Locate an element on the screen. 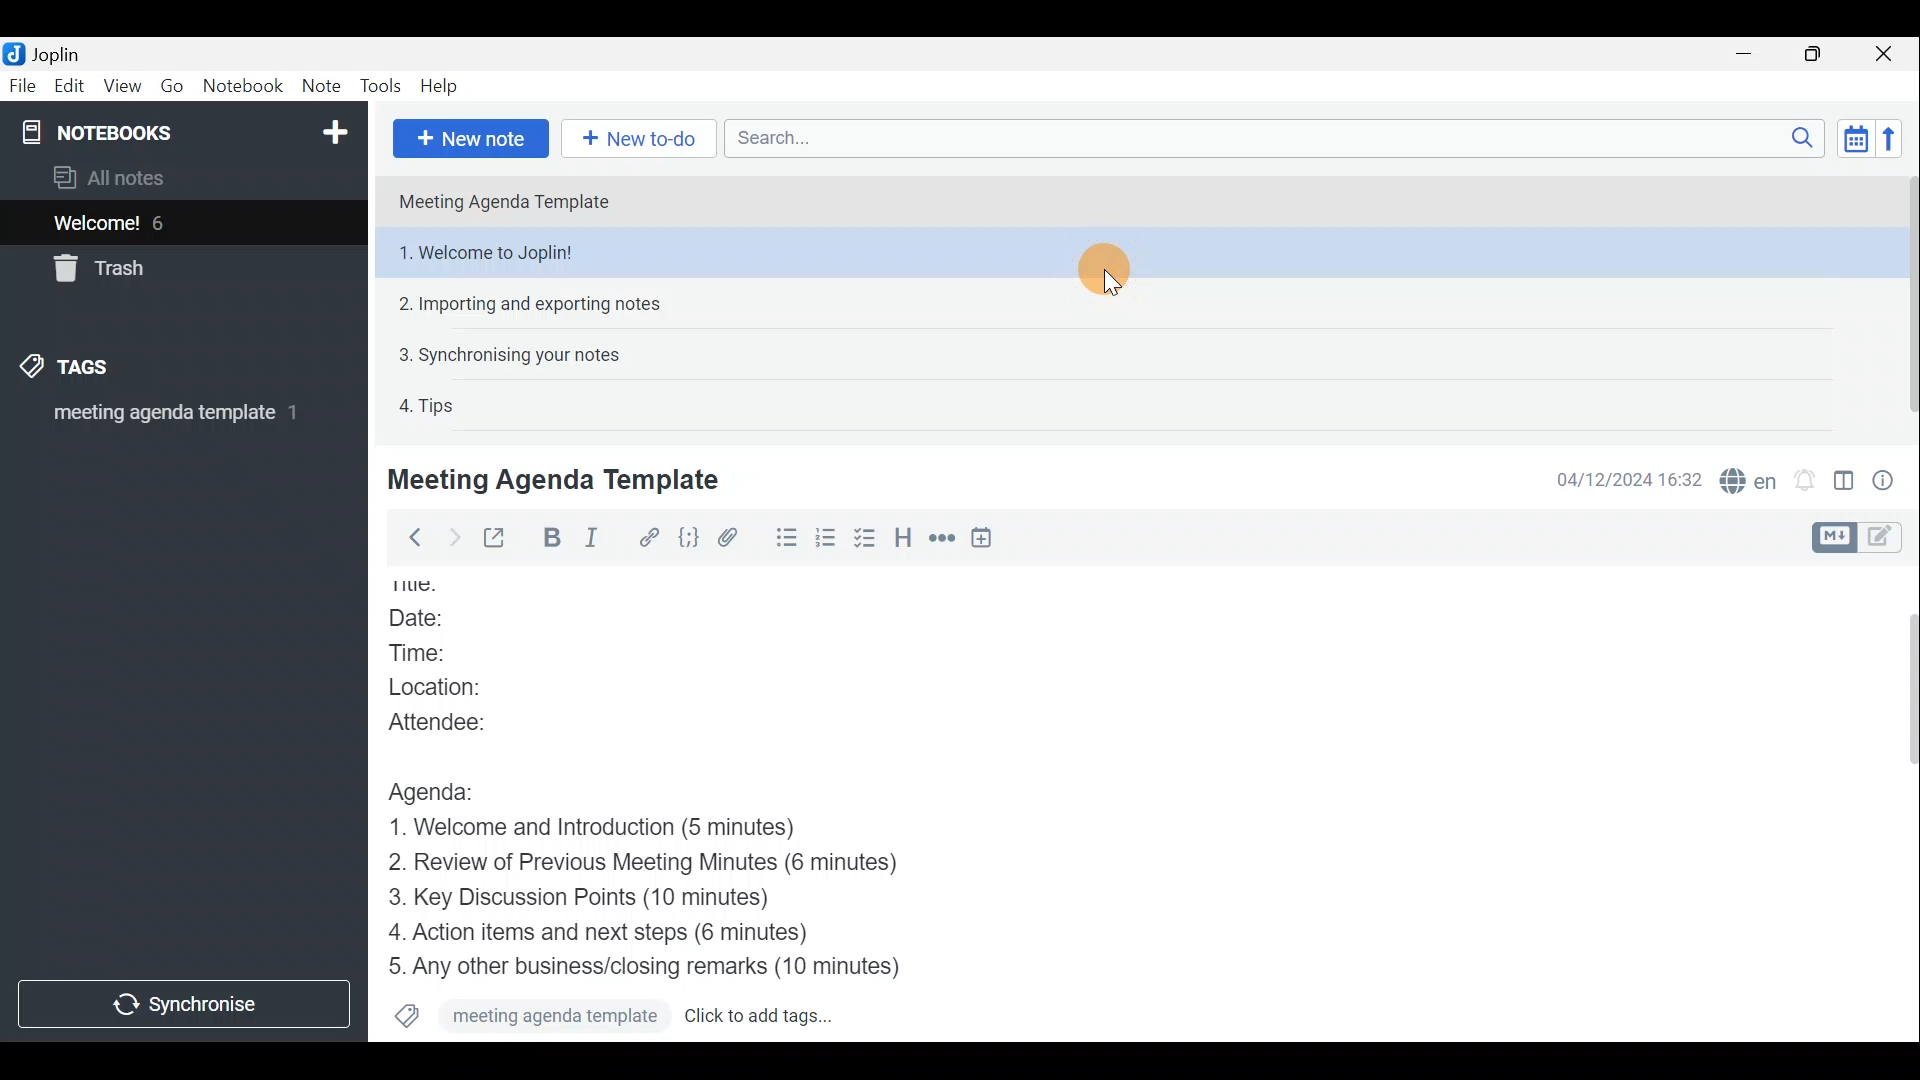 The width and height of the screenshot is (1920, 1080). Agenda: is located at coordinates (445, 789).